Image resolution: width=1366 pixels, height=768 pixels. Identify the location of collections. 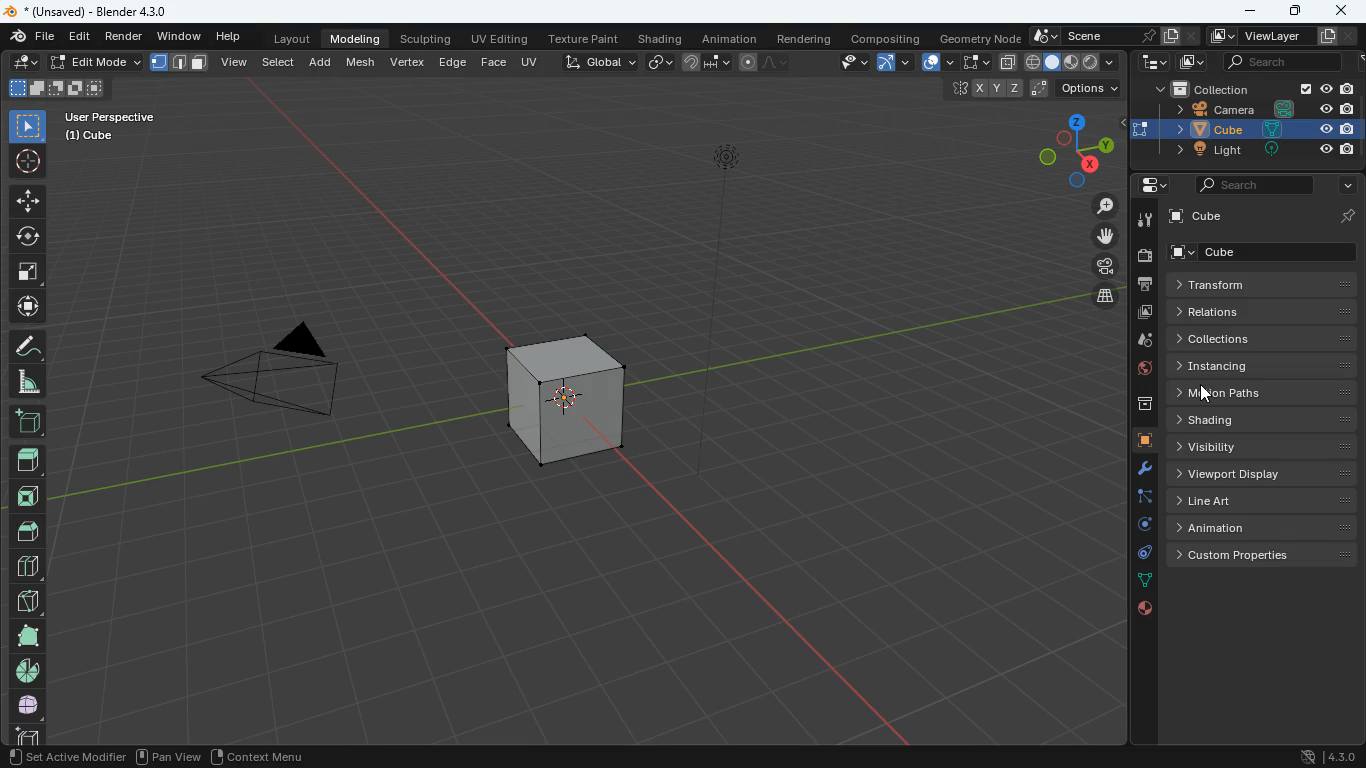
(1266, 338).